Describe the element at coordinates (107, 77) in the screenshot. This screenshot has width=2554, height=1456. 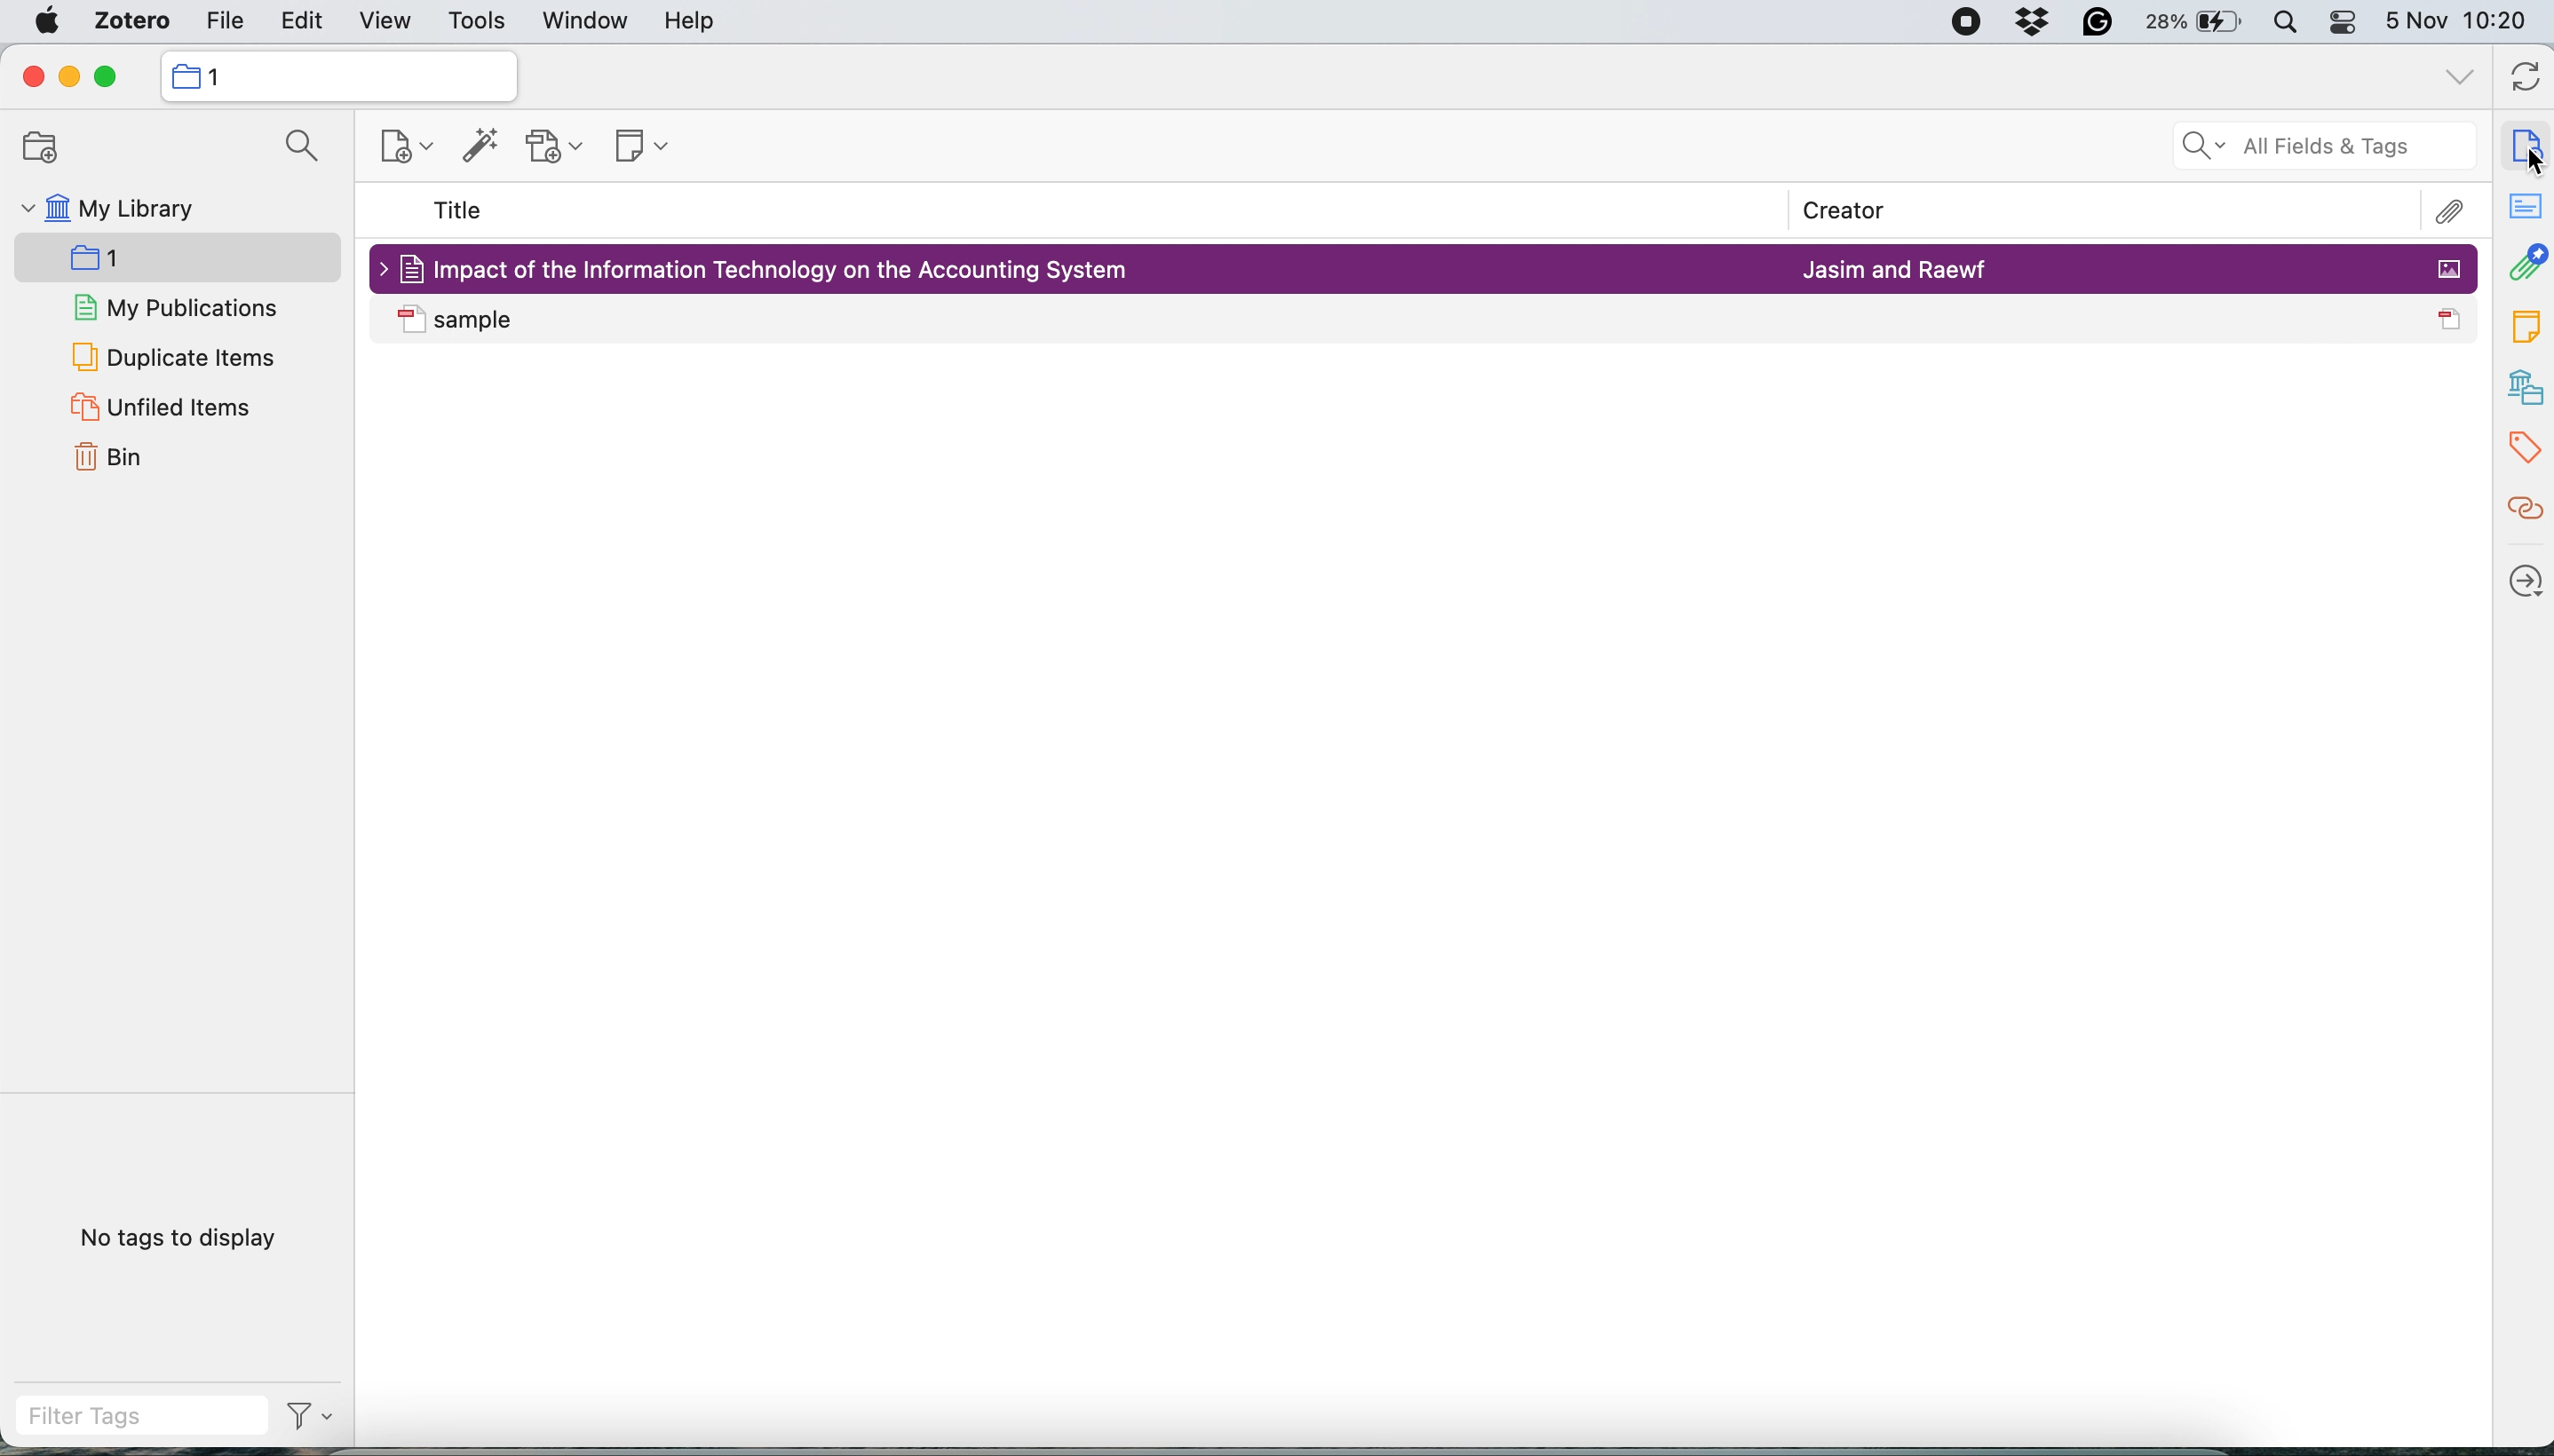
I see `maximise` at that location.